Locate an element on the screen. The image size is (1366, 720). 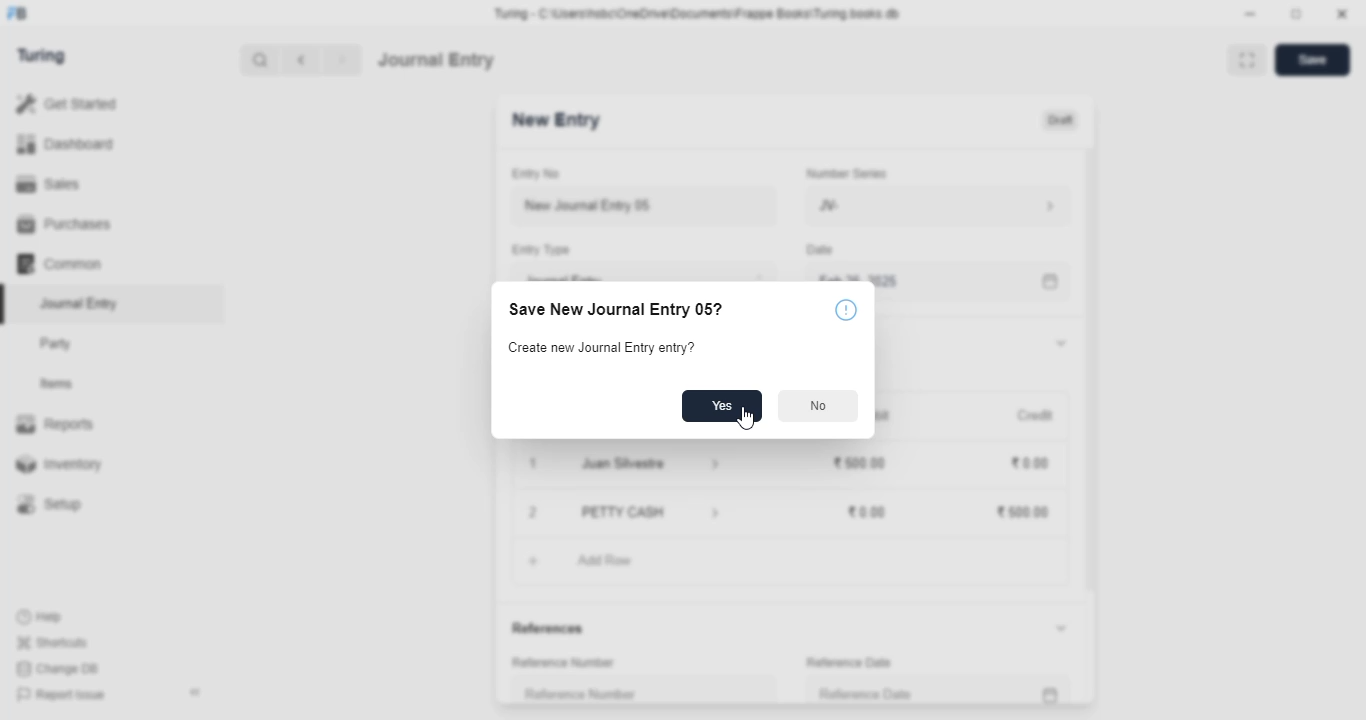
number series is located at coordinates (846, 173).